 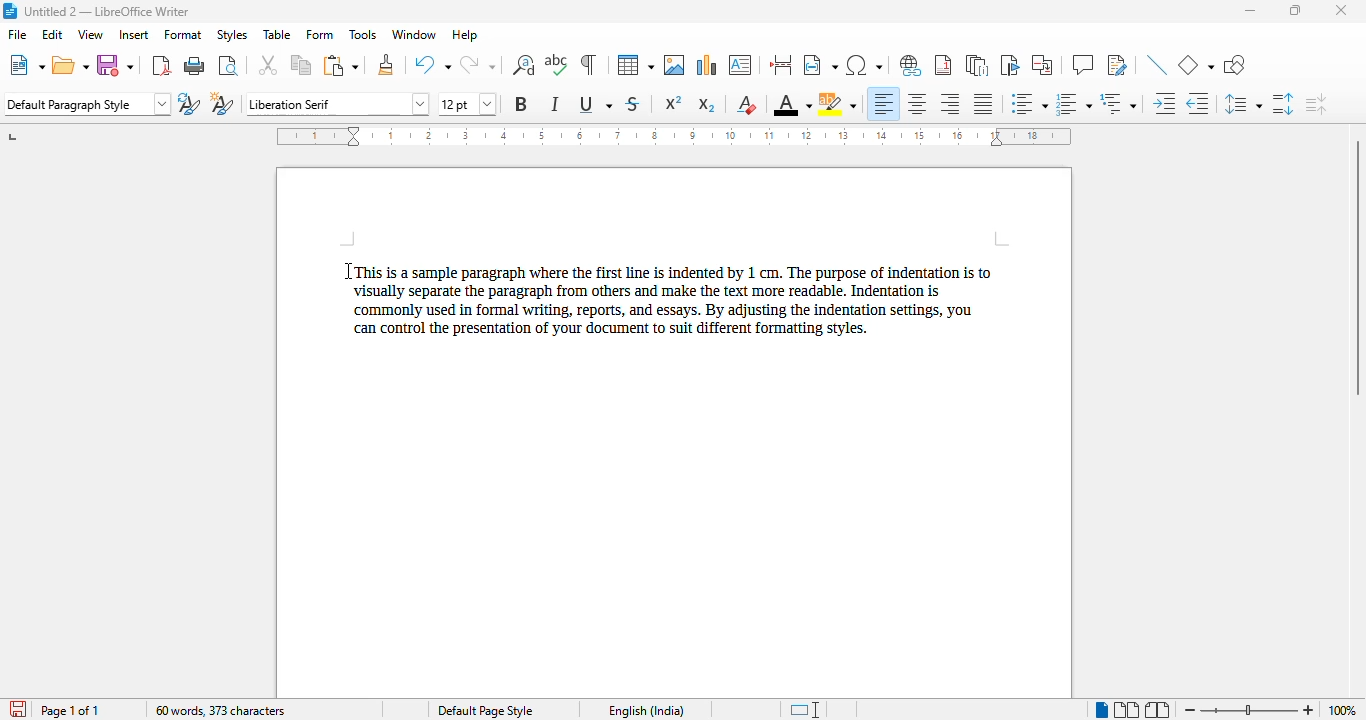 I want to click on word and character count, so click(x=219, y=710).